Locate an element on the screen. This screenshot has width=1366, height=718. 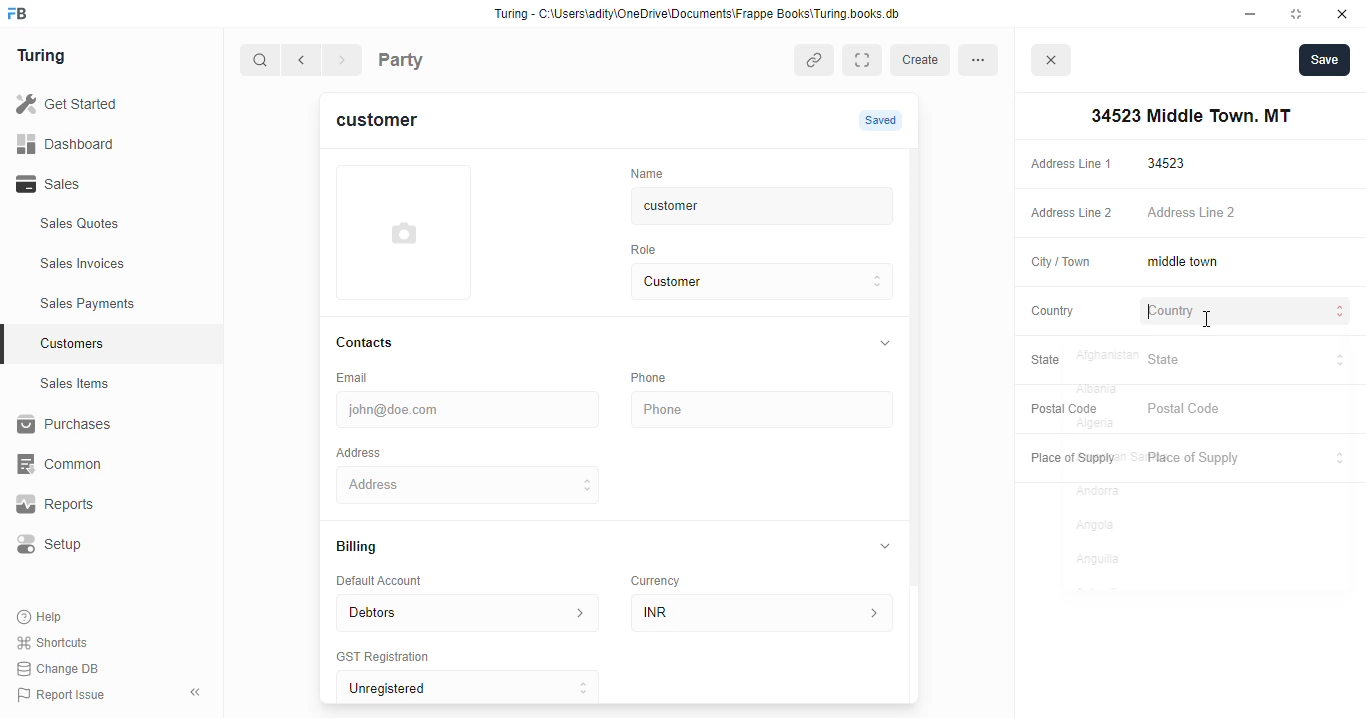
Expand is located at coordinates (866, 60).